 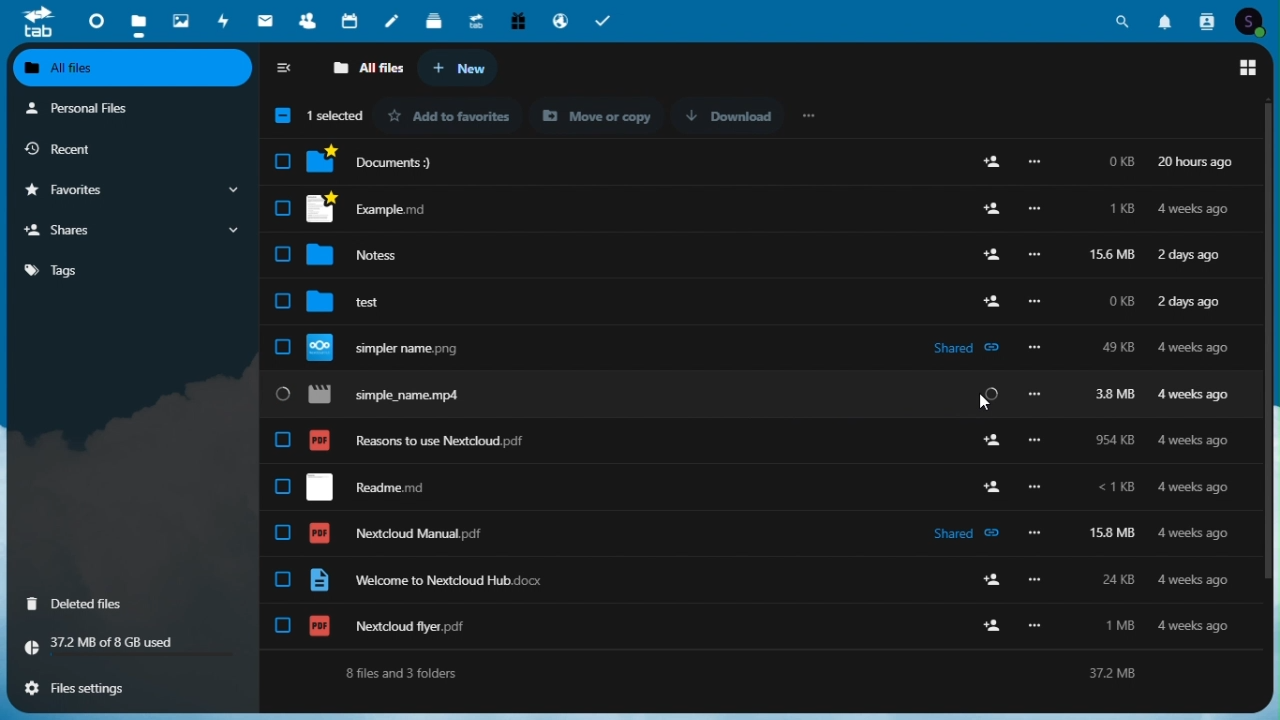 What do you see at coordinates (351, 21) in the screenshot?
I see `Calendar` at bounding box center [351, 21].